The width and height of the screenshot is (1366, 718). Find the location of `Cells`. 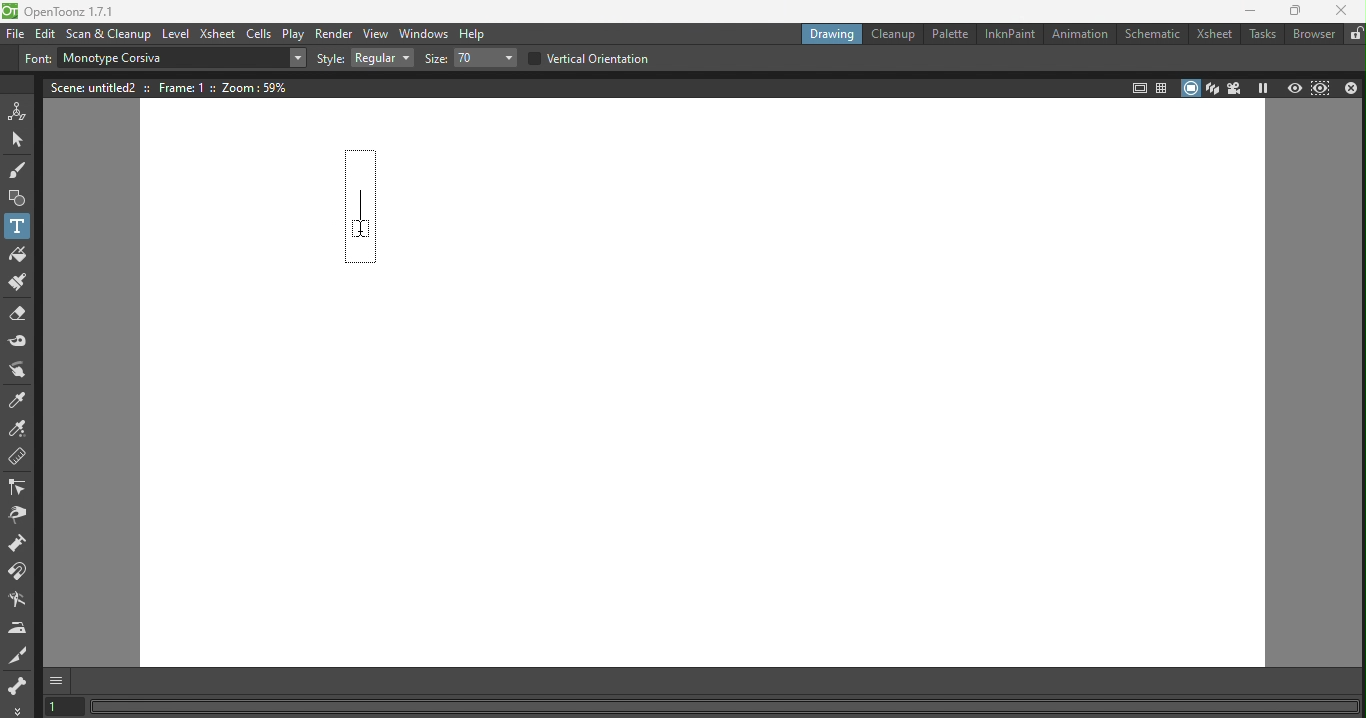

Cells is located at coordinates (261, 33).